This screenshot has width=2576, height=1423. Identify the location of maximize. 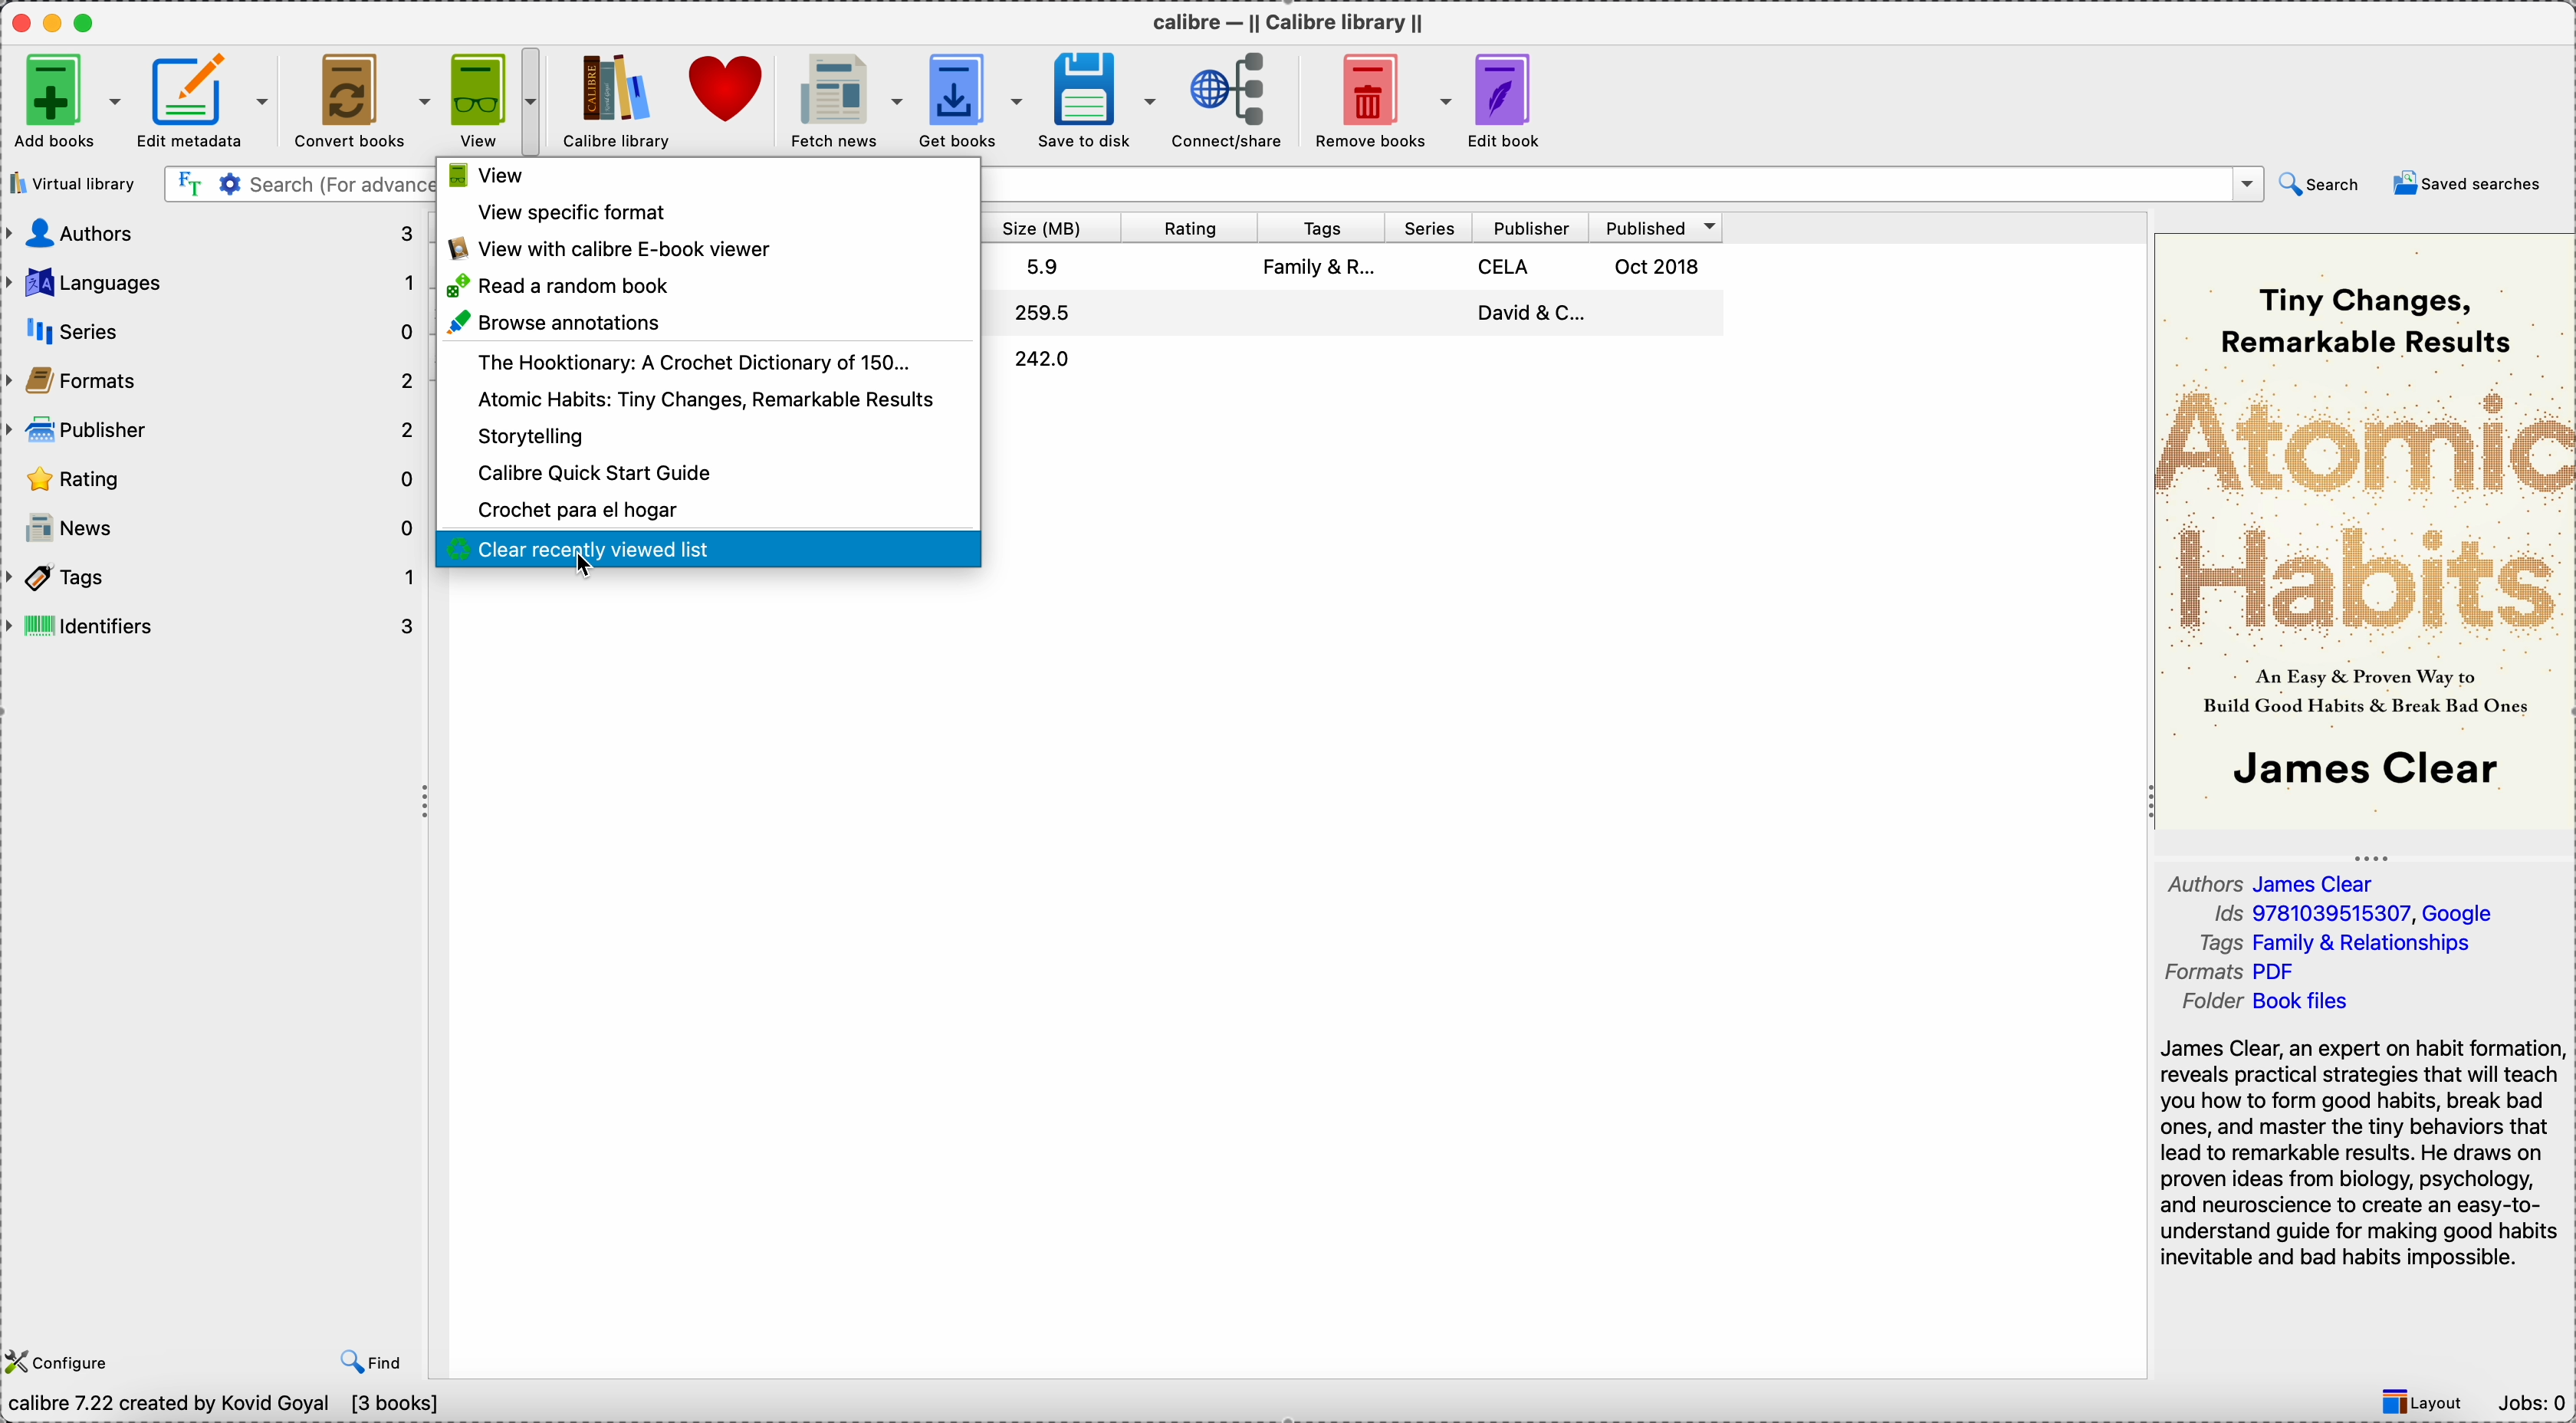
(88, 21).